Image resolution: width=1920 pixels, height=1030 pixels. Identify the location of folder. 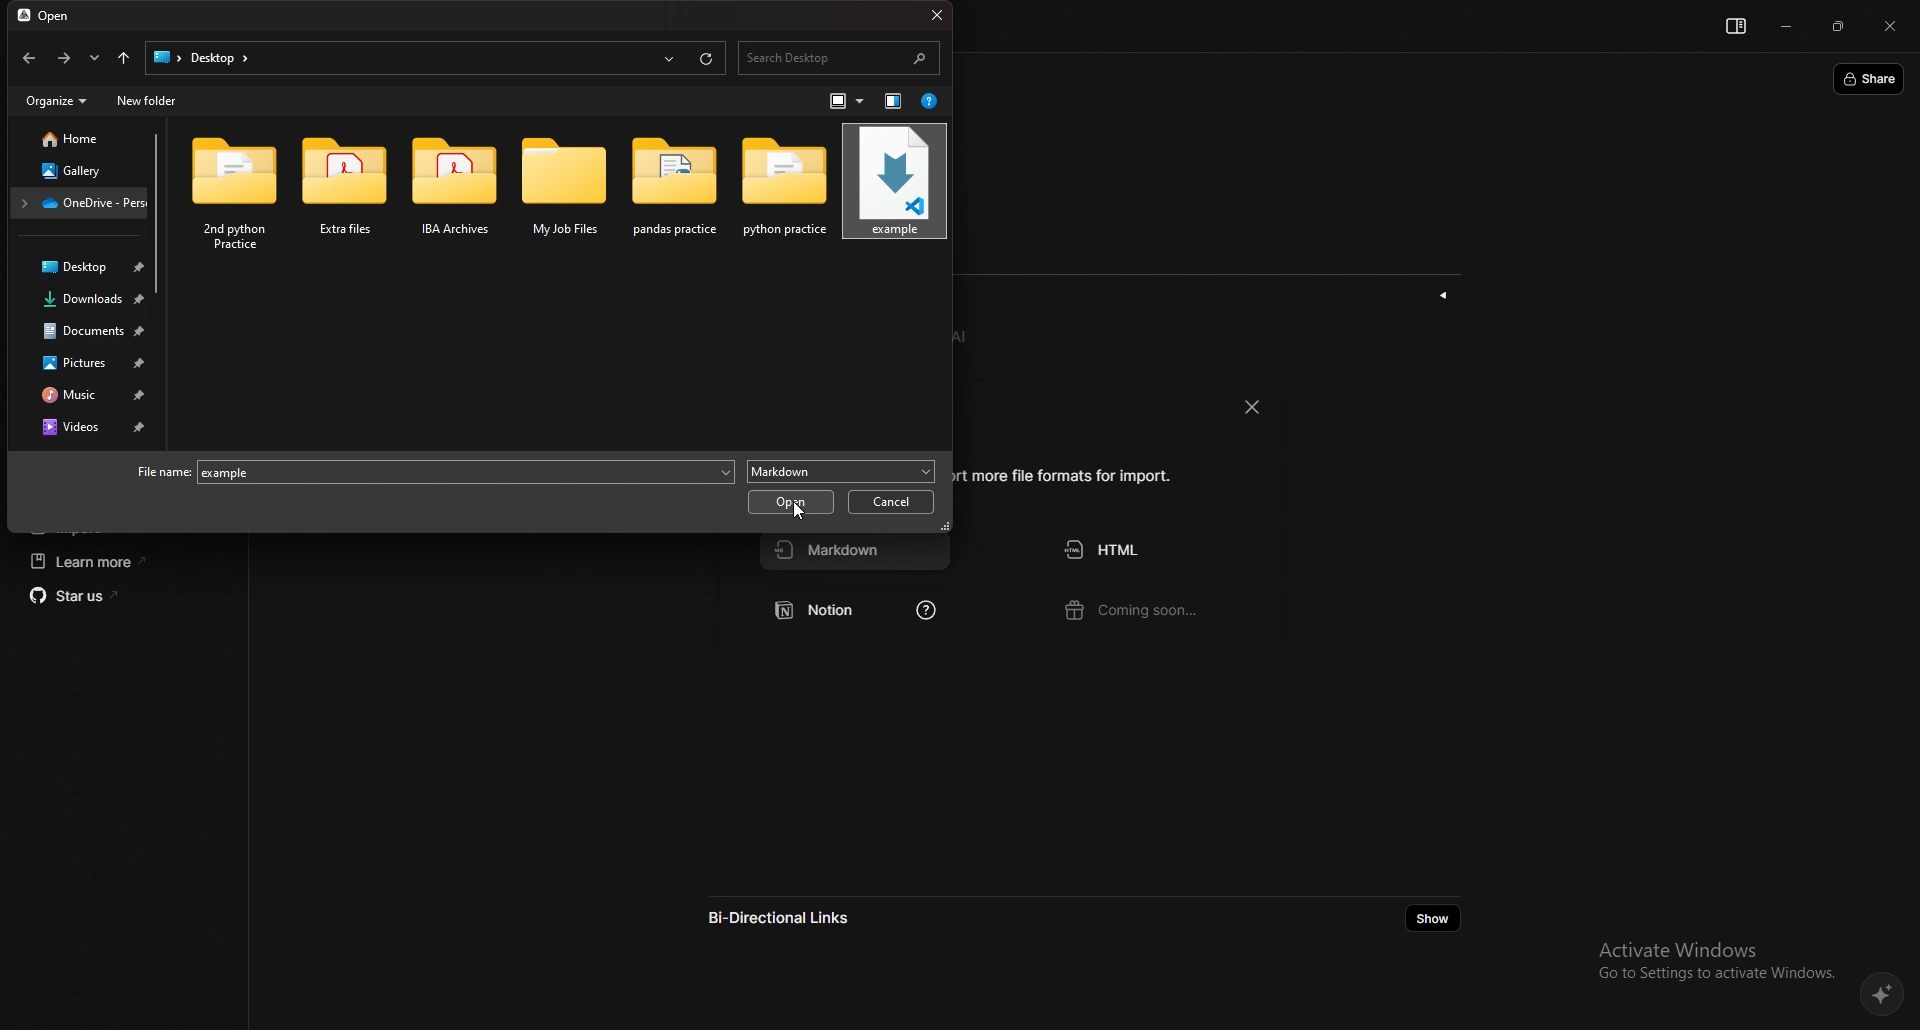
(235, 193).